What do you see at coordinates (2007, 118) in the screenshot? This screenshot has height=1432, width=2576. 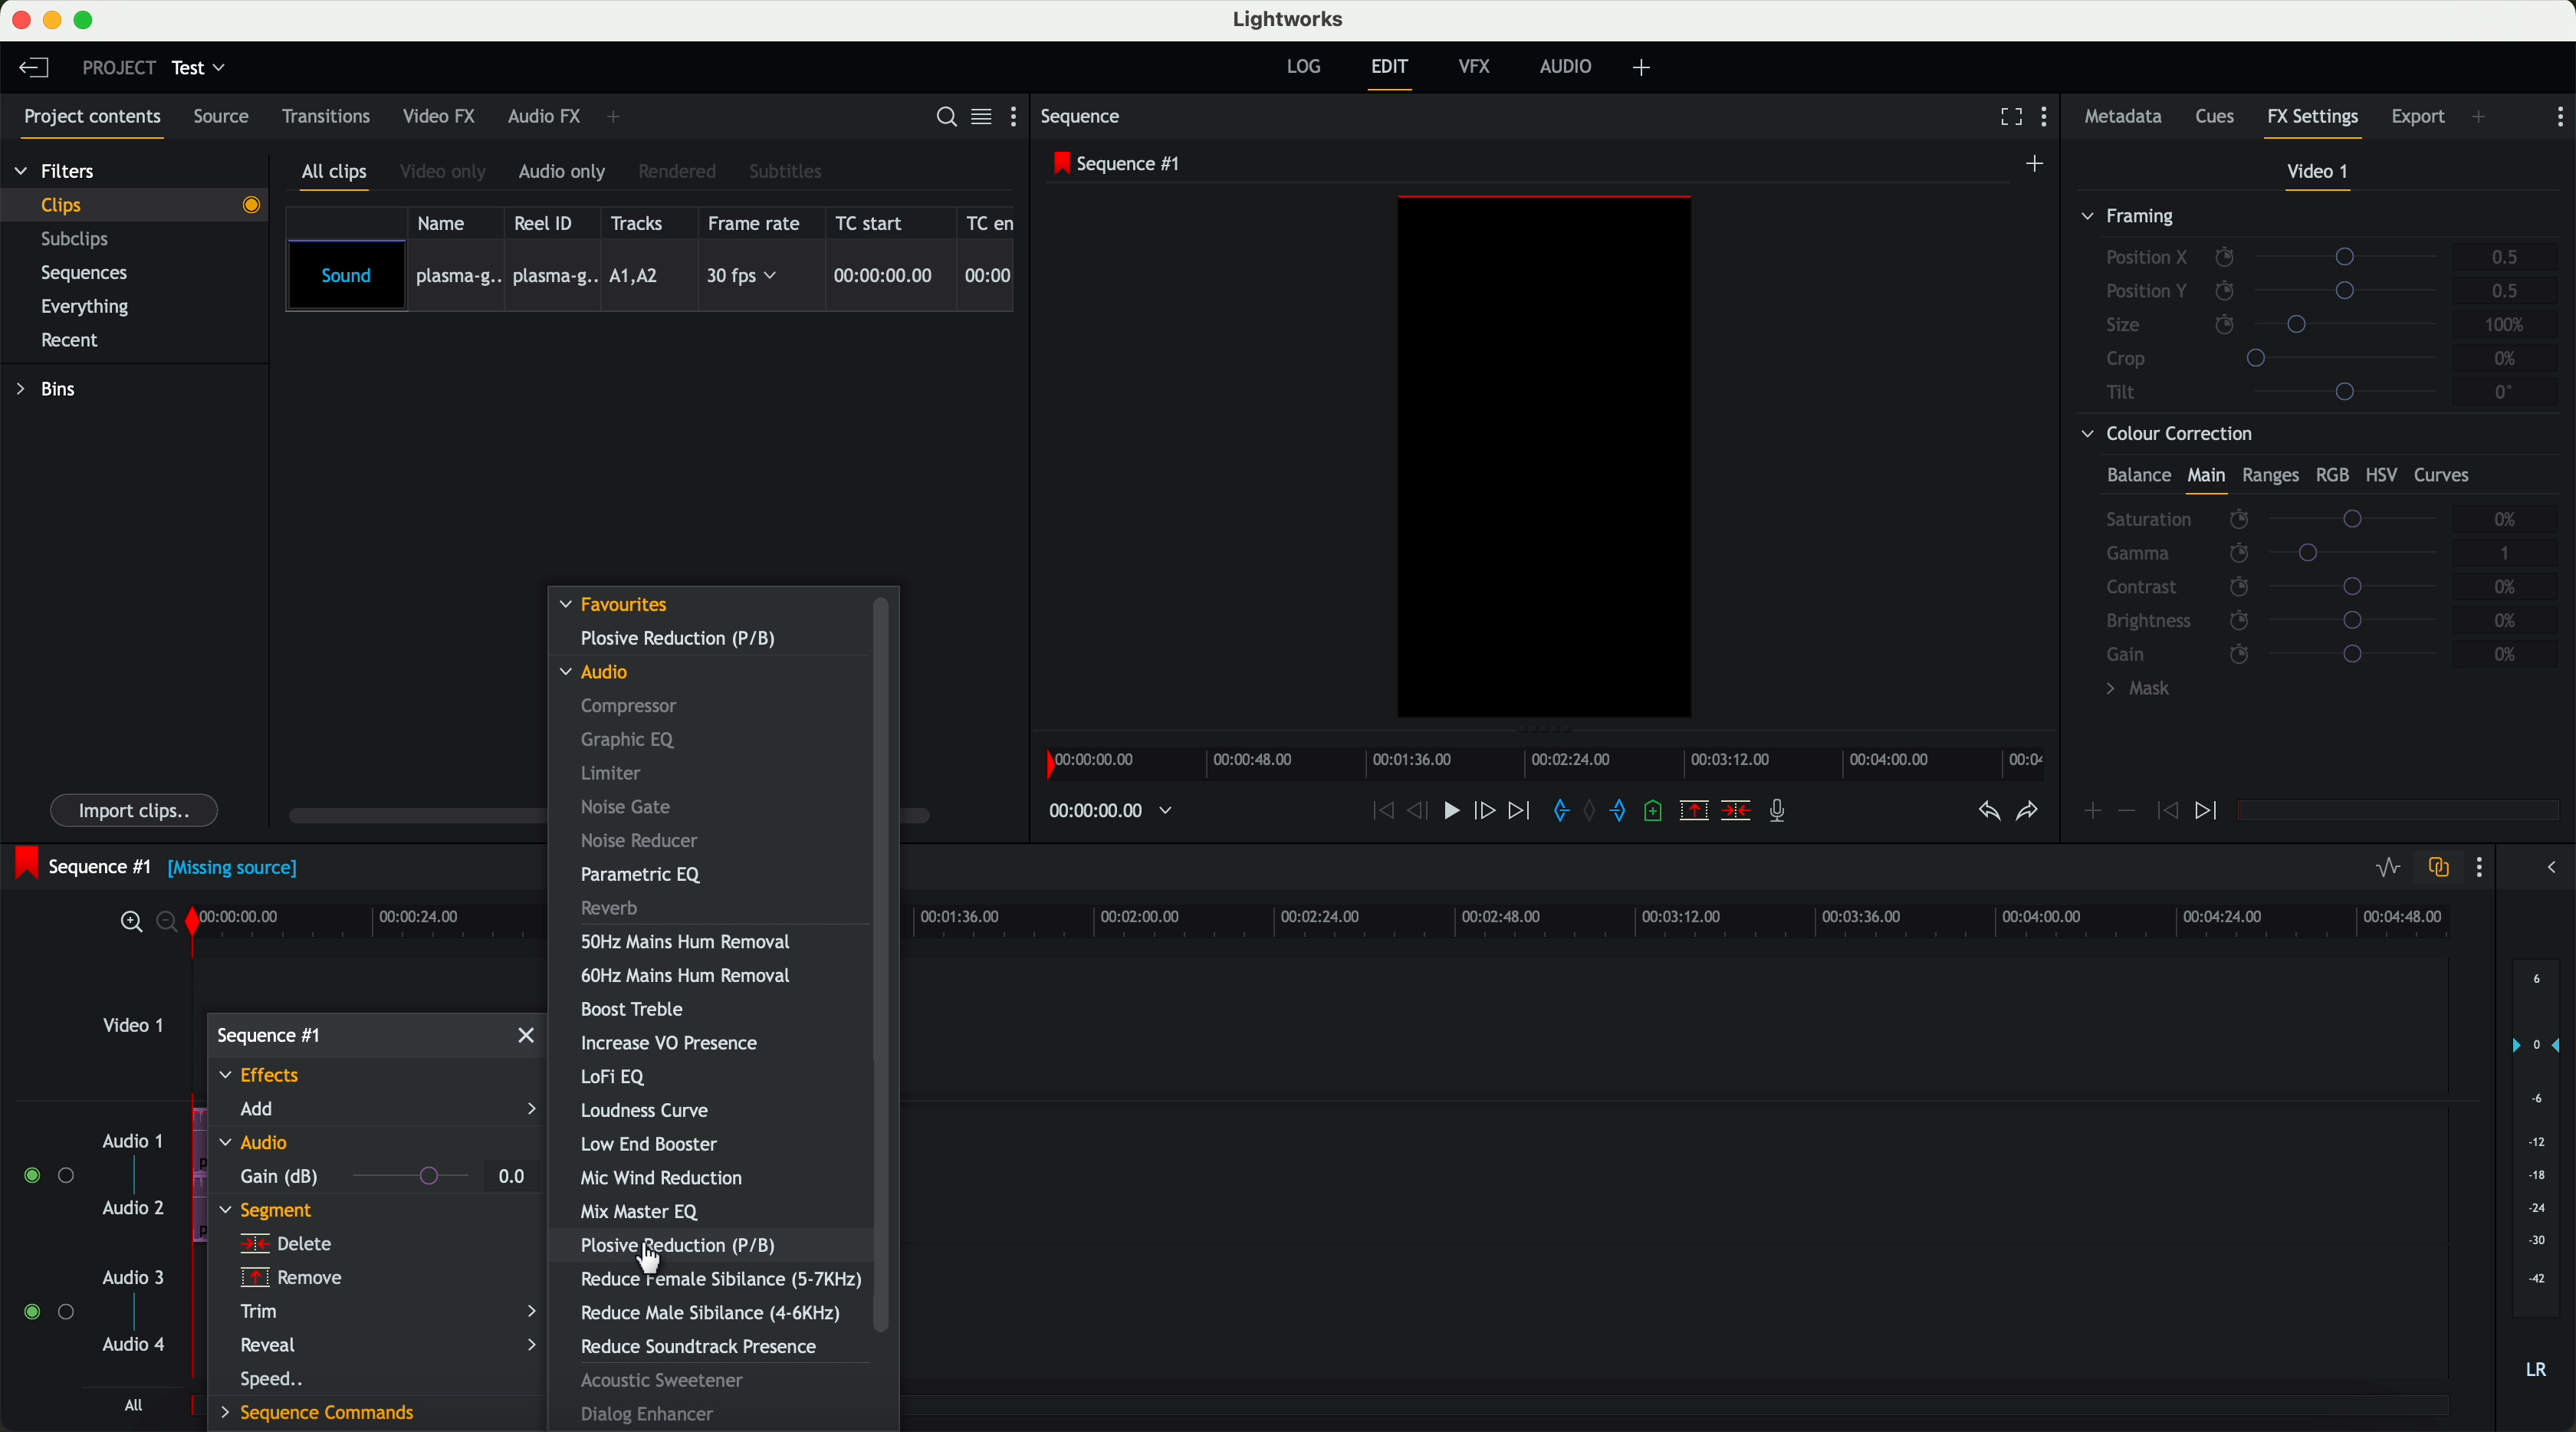 I see `fullscreen` at bounding box center [2007, 118].